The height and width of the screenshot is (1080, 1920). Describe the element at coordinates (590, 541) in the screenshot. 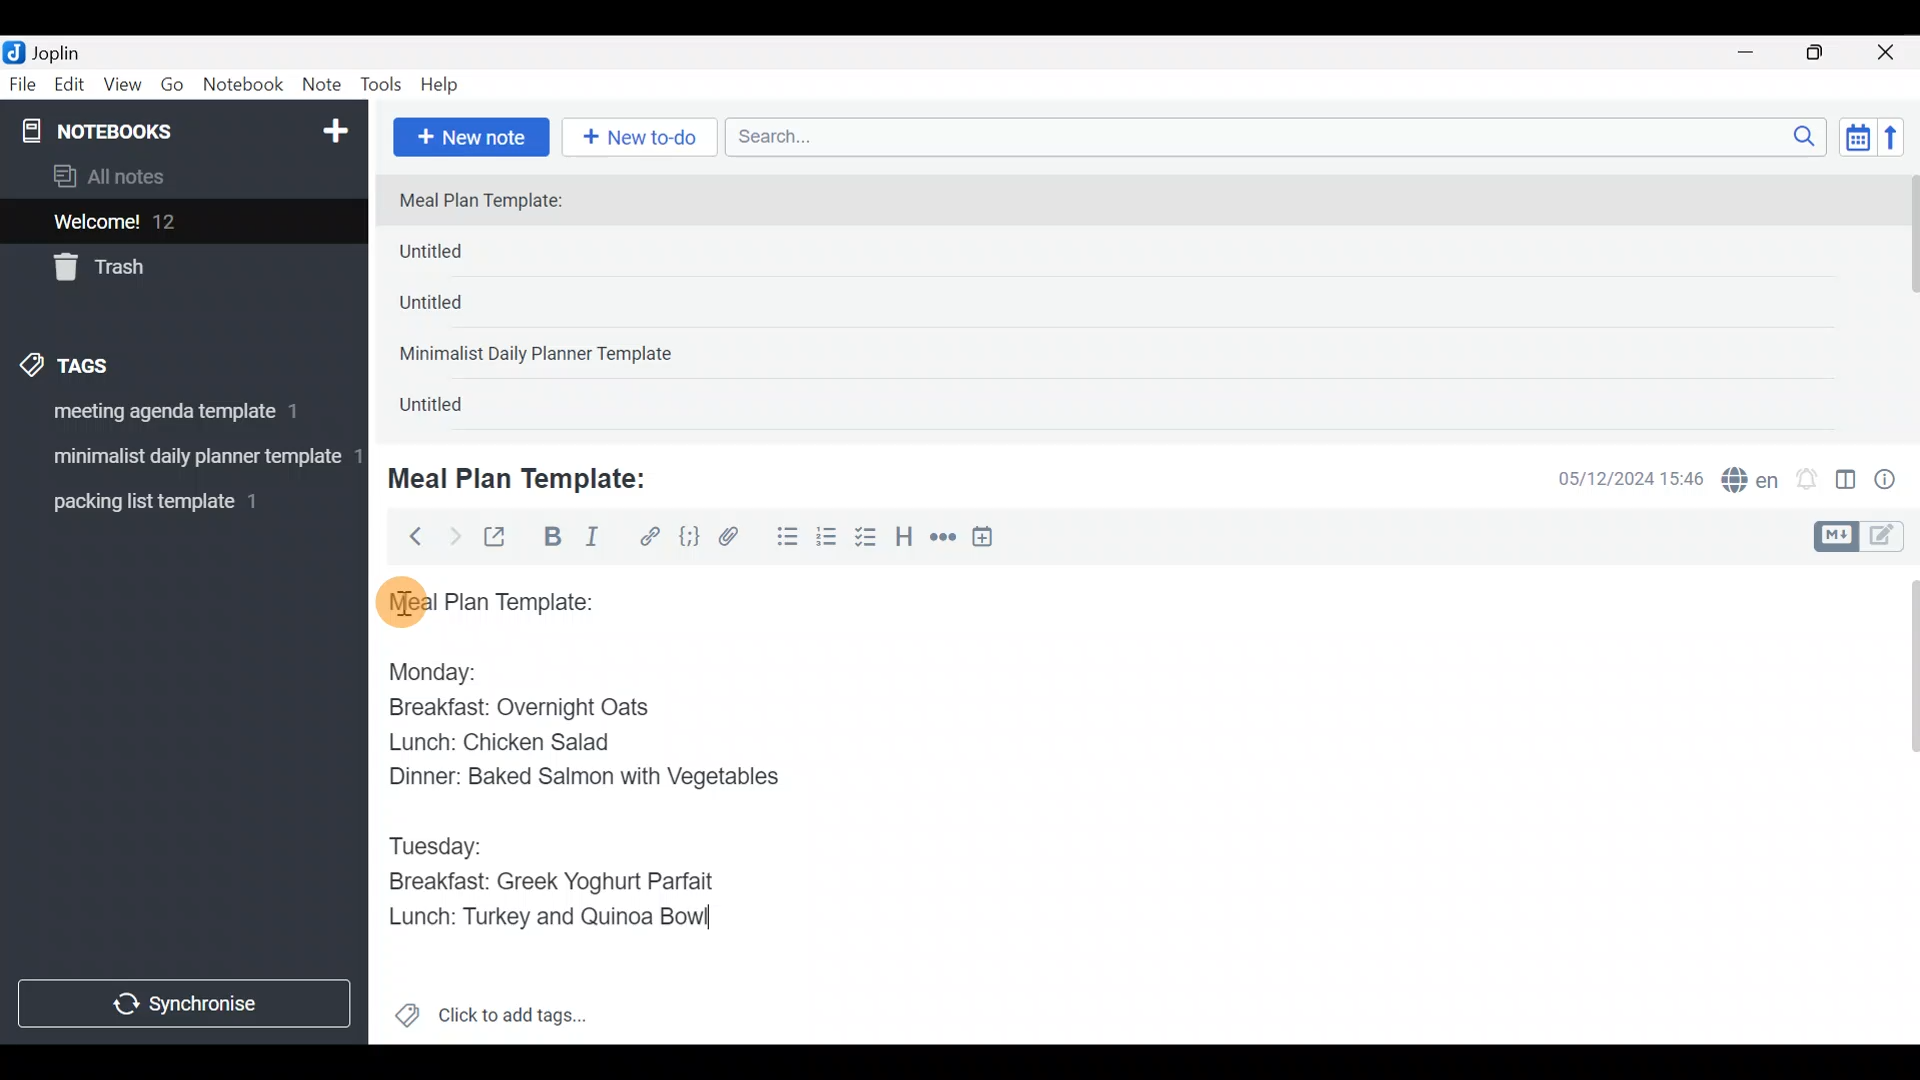

I see `Italic` at that location.